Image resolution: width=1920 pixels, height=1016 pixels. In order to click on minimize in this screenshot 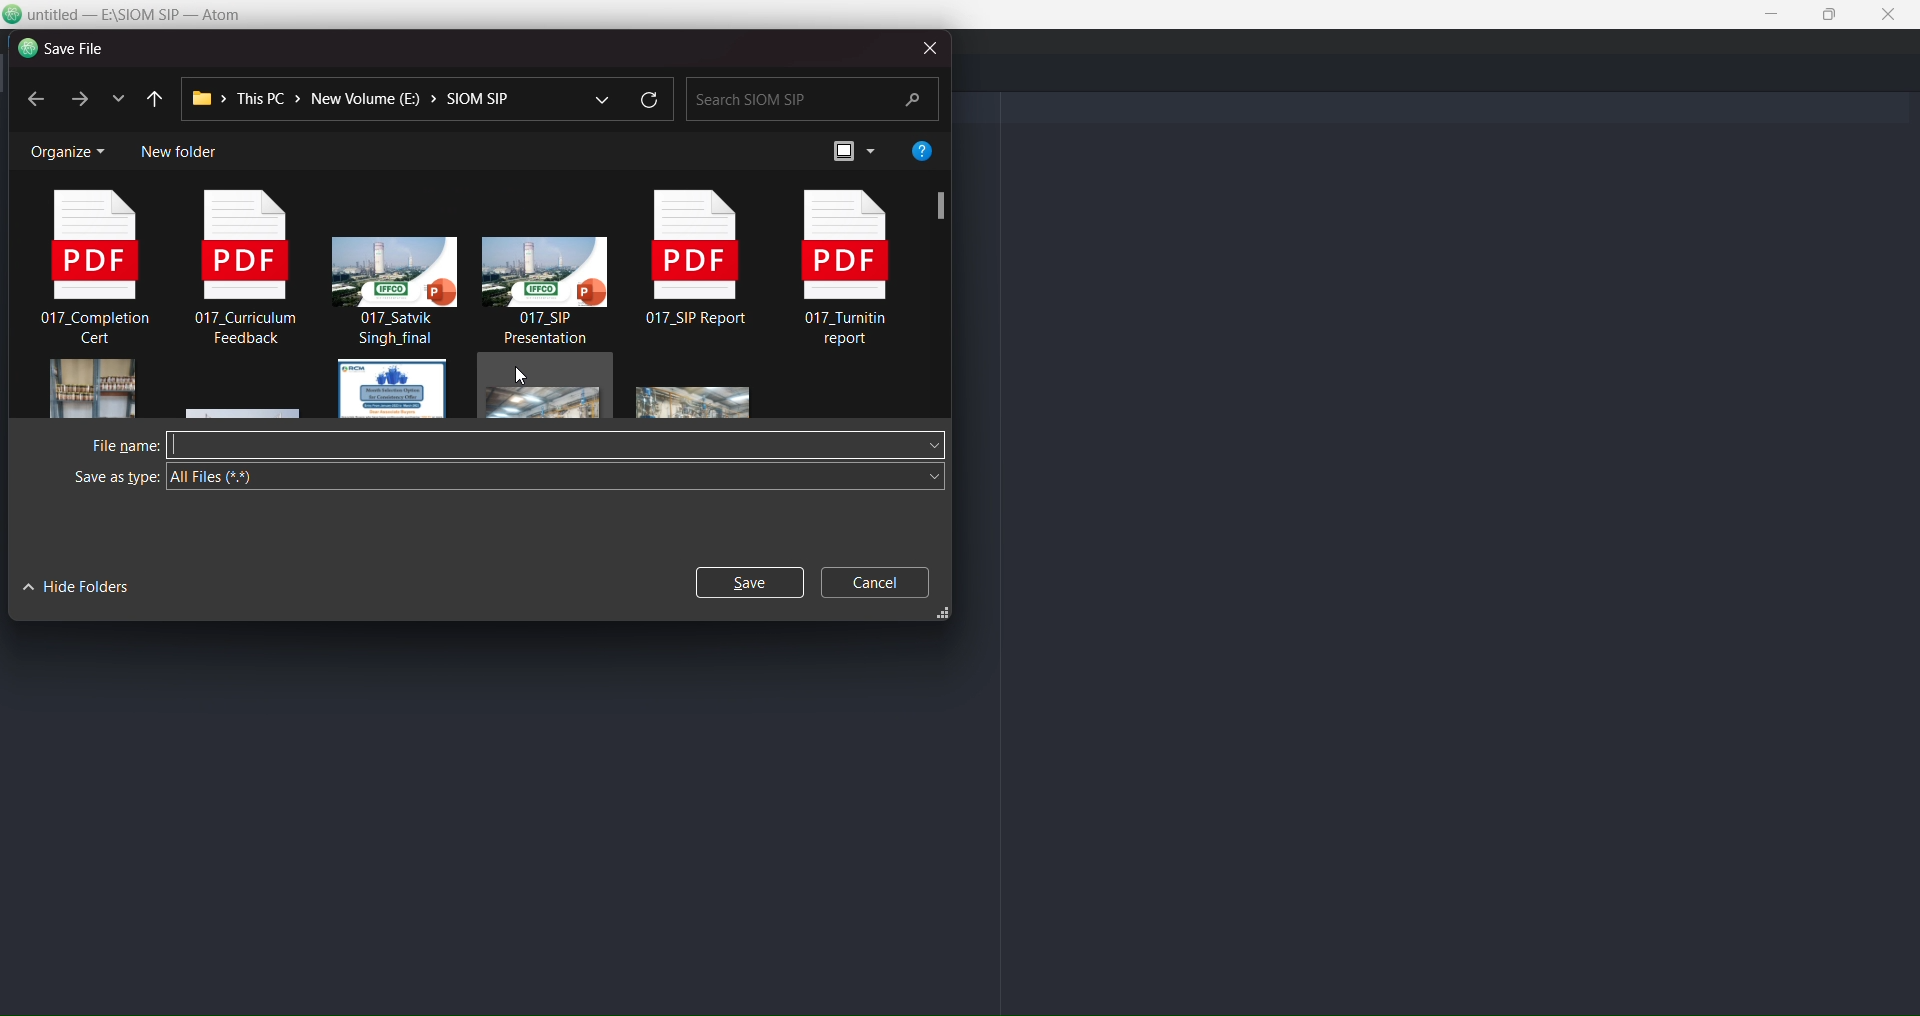, I will do `click(1768, 12)`.